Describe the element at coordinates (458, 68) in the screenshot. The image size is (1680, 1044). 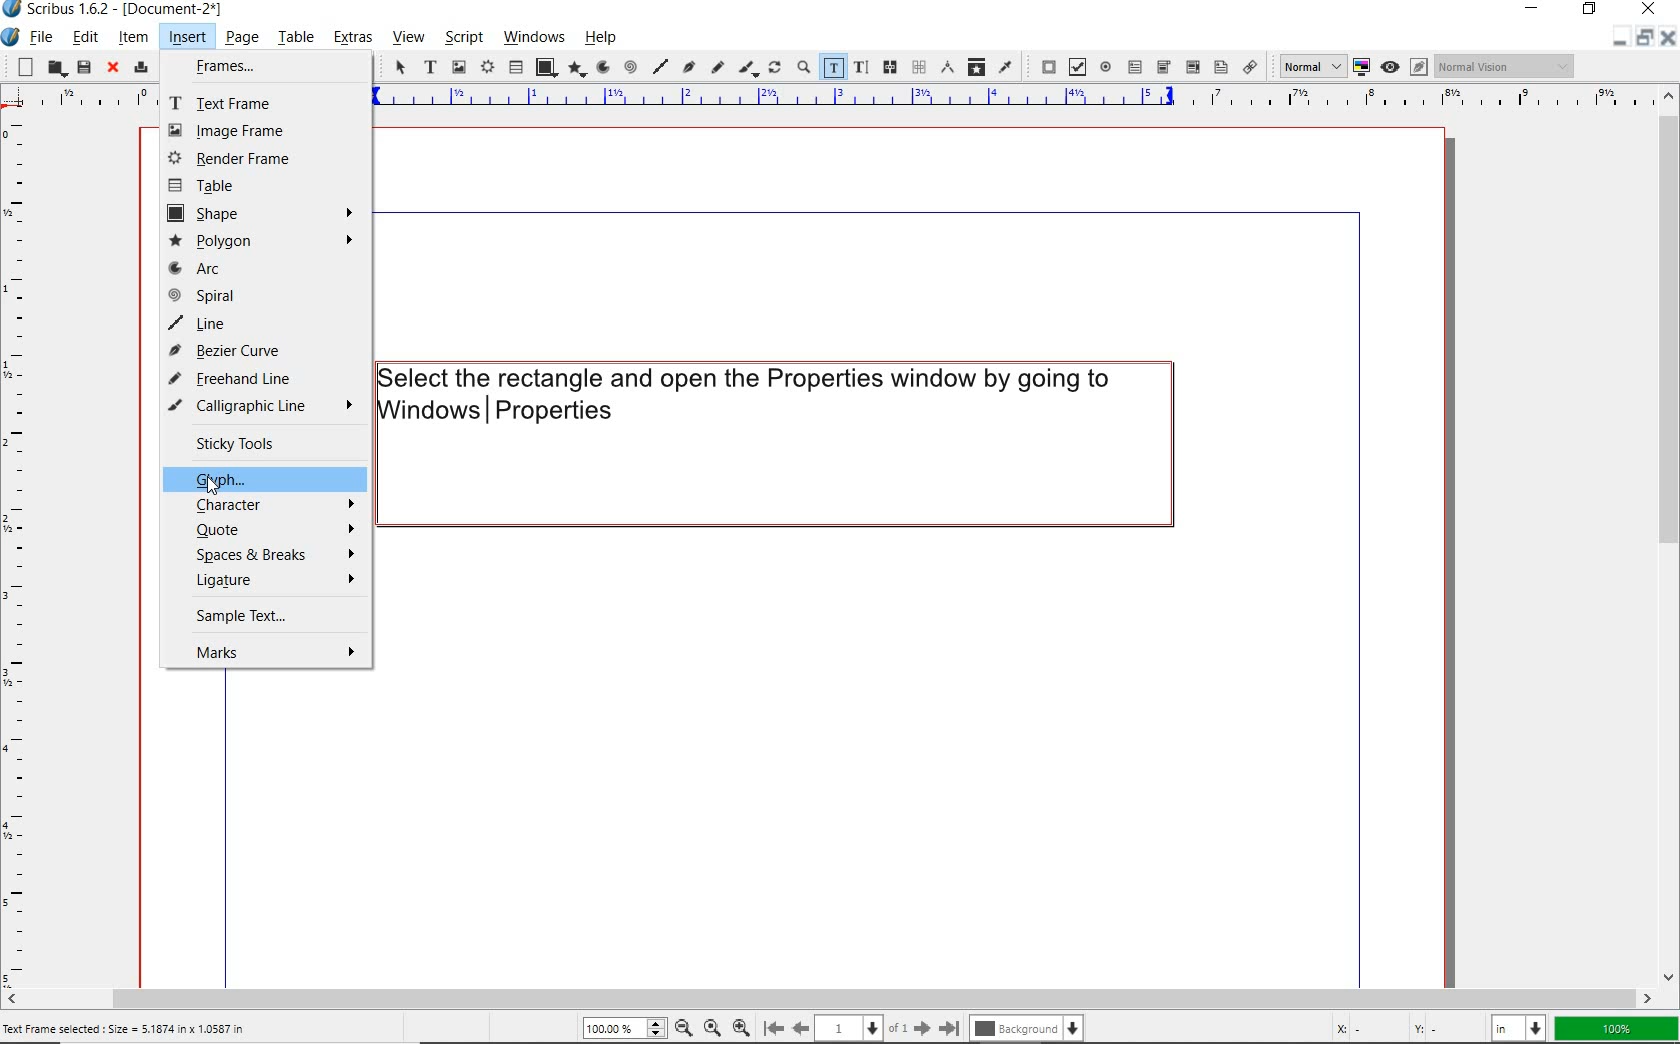
I see `image frame` at that location.